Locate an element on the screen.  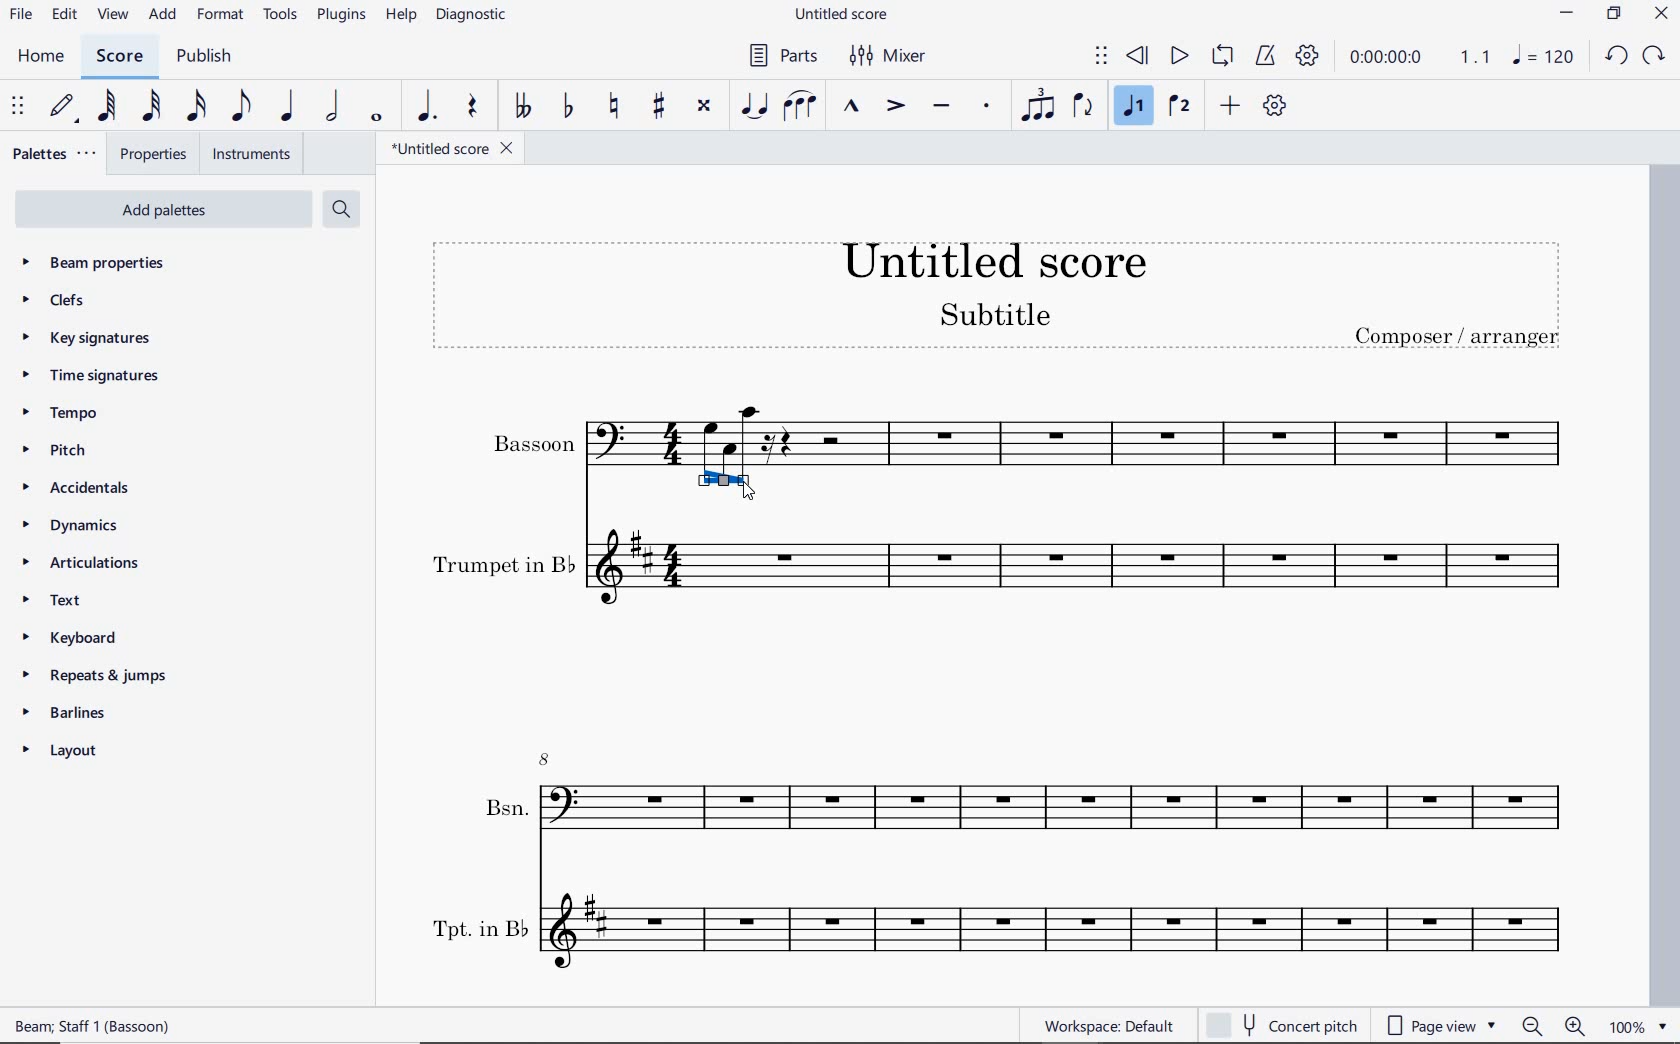
keyboard is located at coordinates (74, 636).